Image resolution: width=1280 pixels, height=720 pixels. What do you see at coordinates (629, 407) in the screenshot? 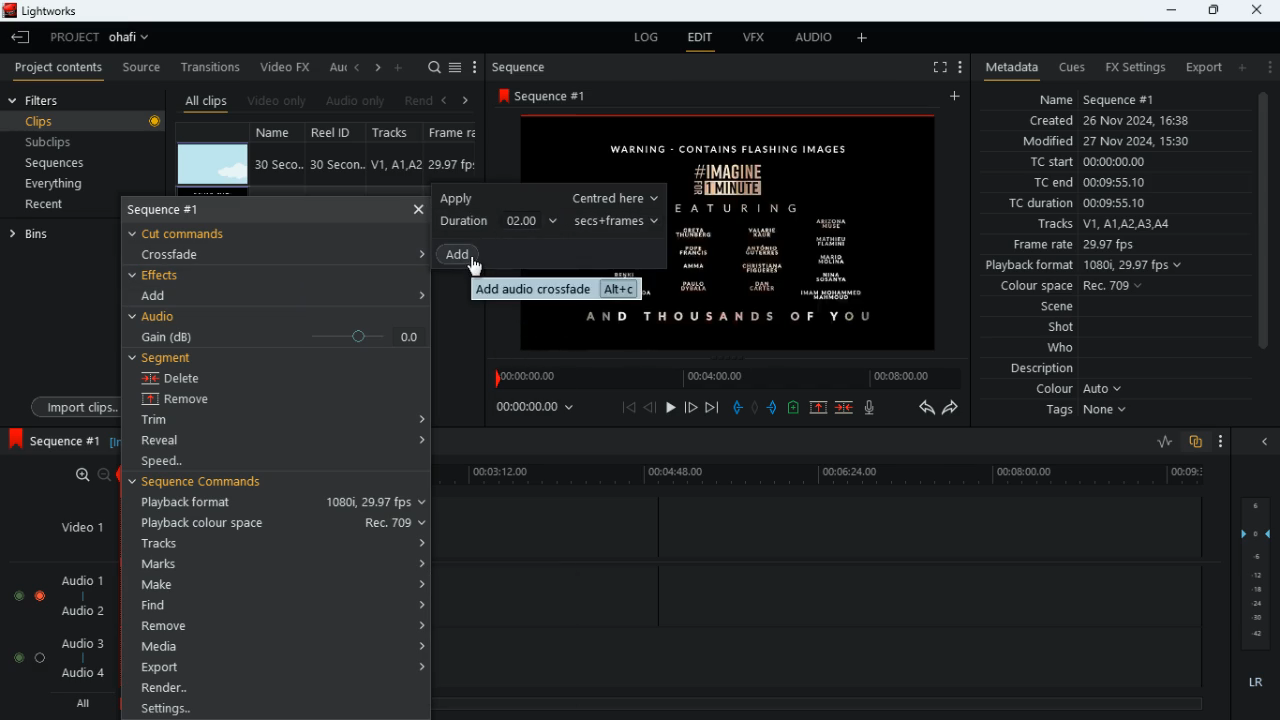
I see `beggining` at bounding box center [629, 407].